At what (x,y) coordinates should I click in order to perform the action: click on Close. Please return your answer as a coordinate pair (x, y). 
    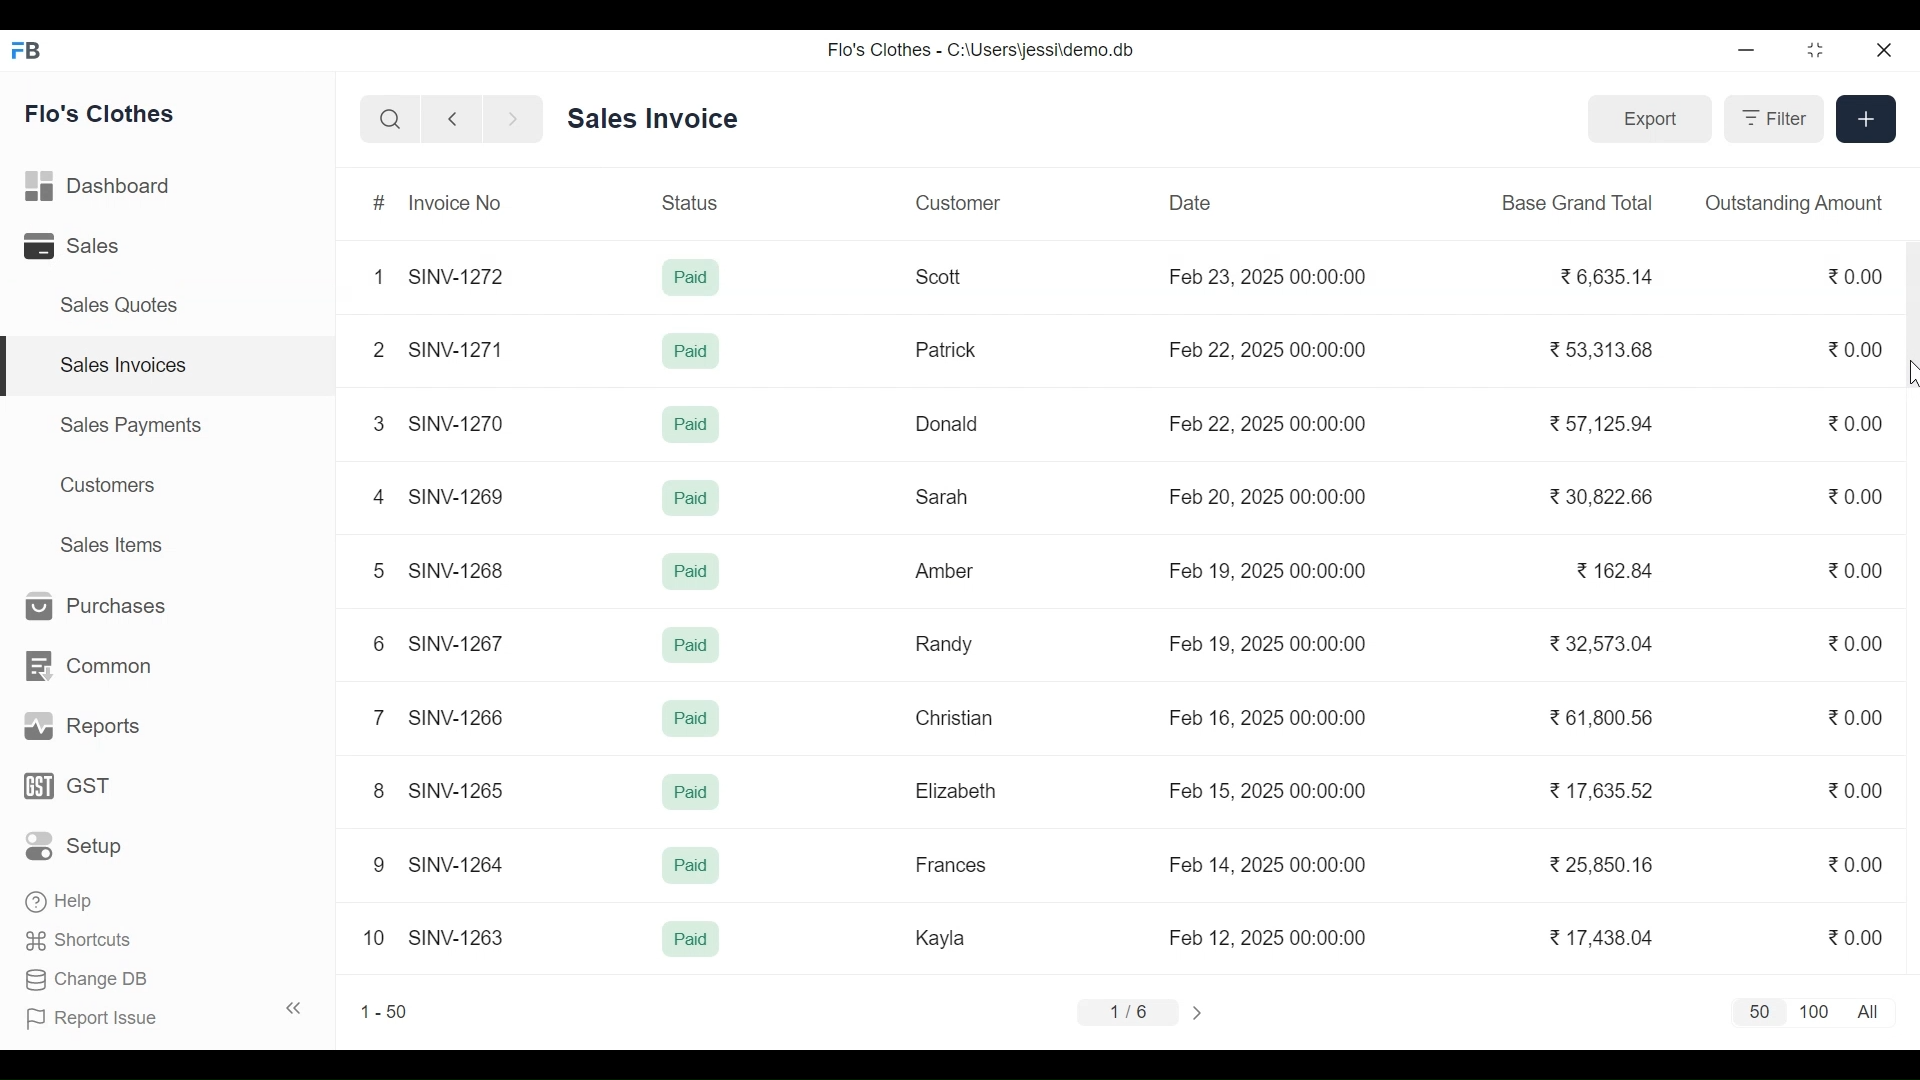
    Looking at the image, I should click on (1881, 51).